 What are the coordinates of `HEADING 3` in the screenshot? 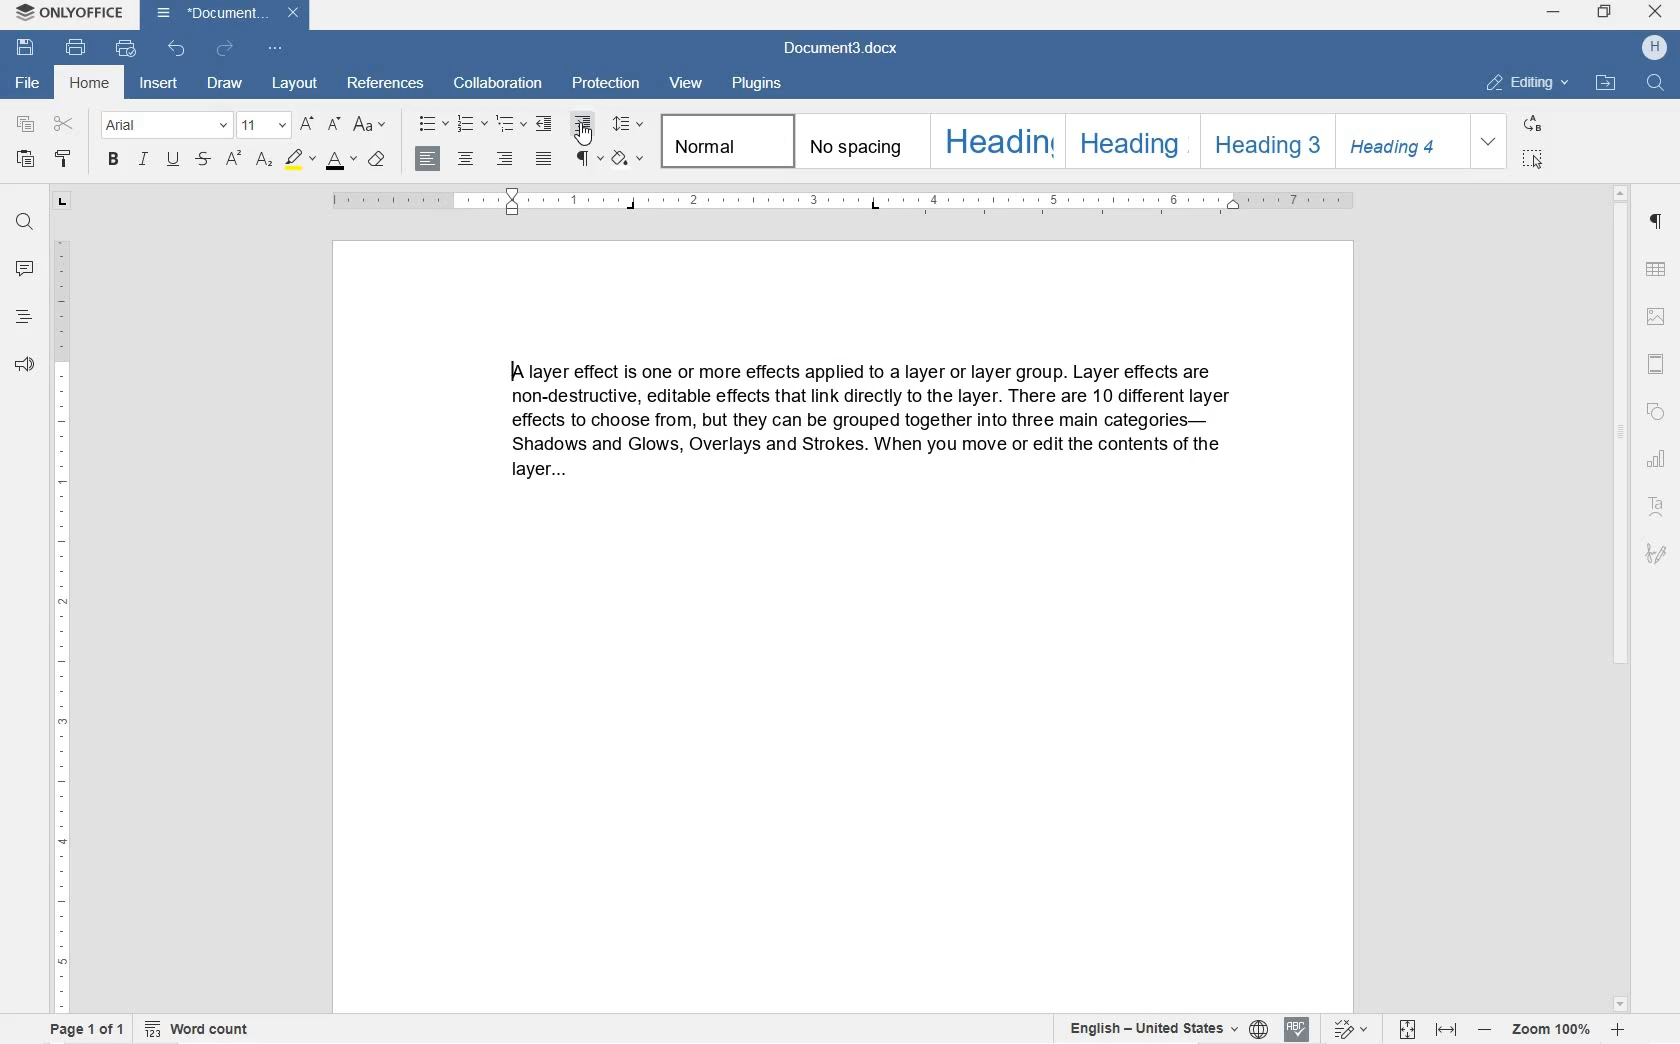 It's located at (1268, 142).